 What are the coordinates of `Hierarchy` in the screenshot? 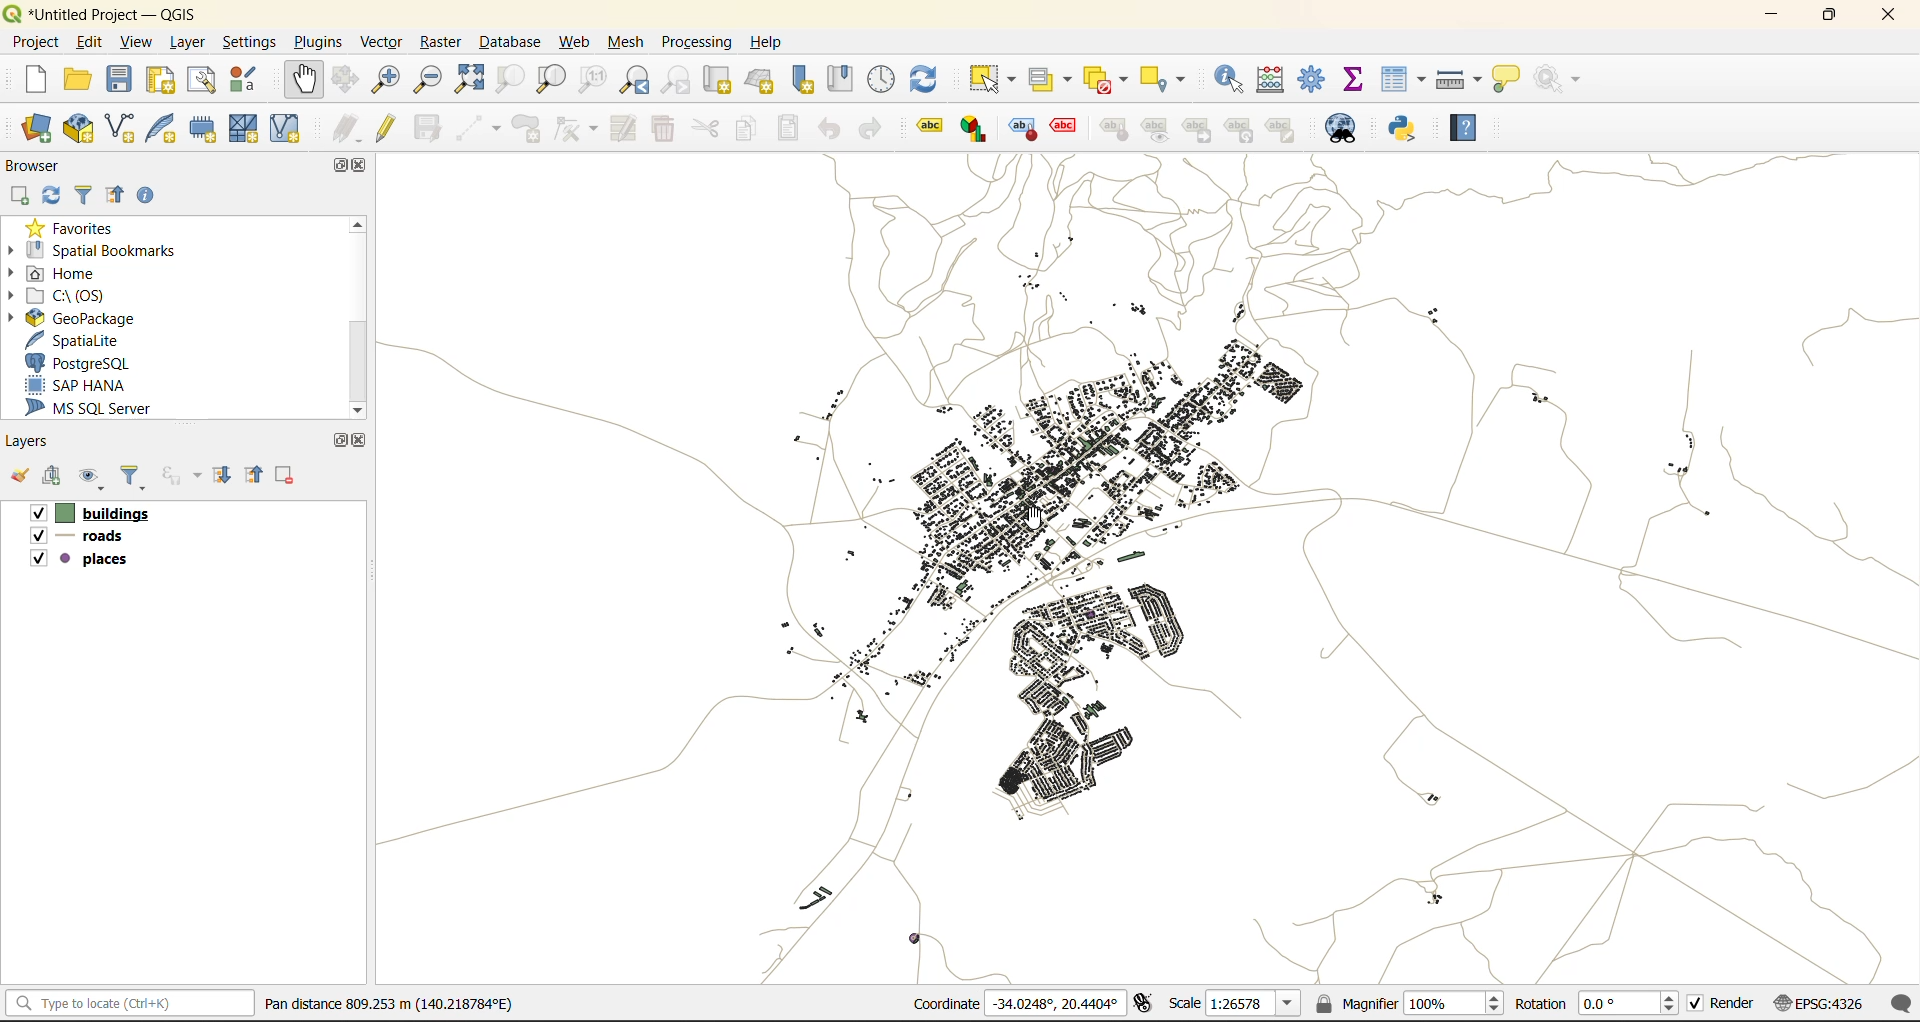 It's located at (1243, 129).